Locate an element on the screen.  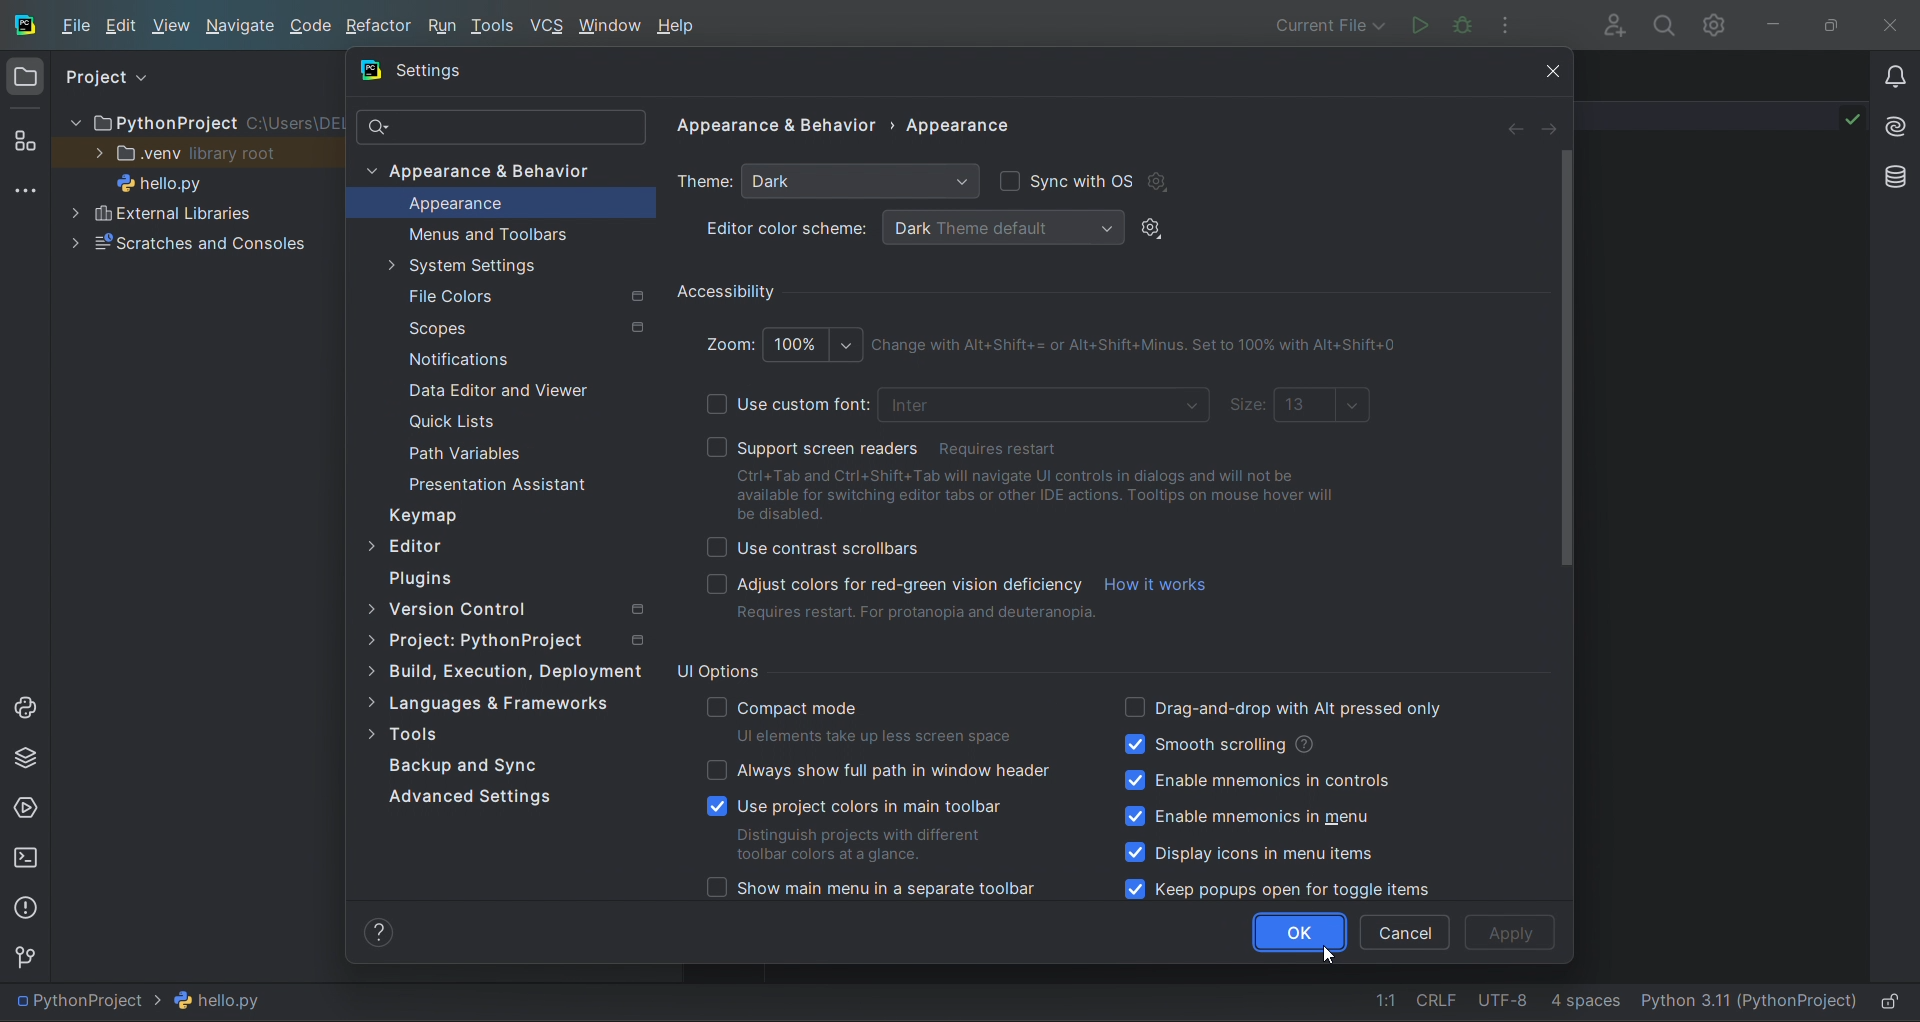
languages and frameworks is located at coordinates (502, 702).